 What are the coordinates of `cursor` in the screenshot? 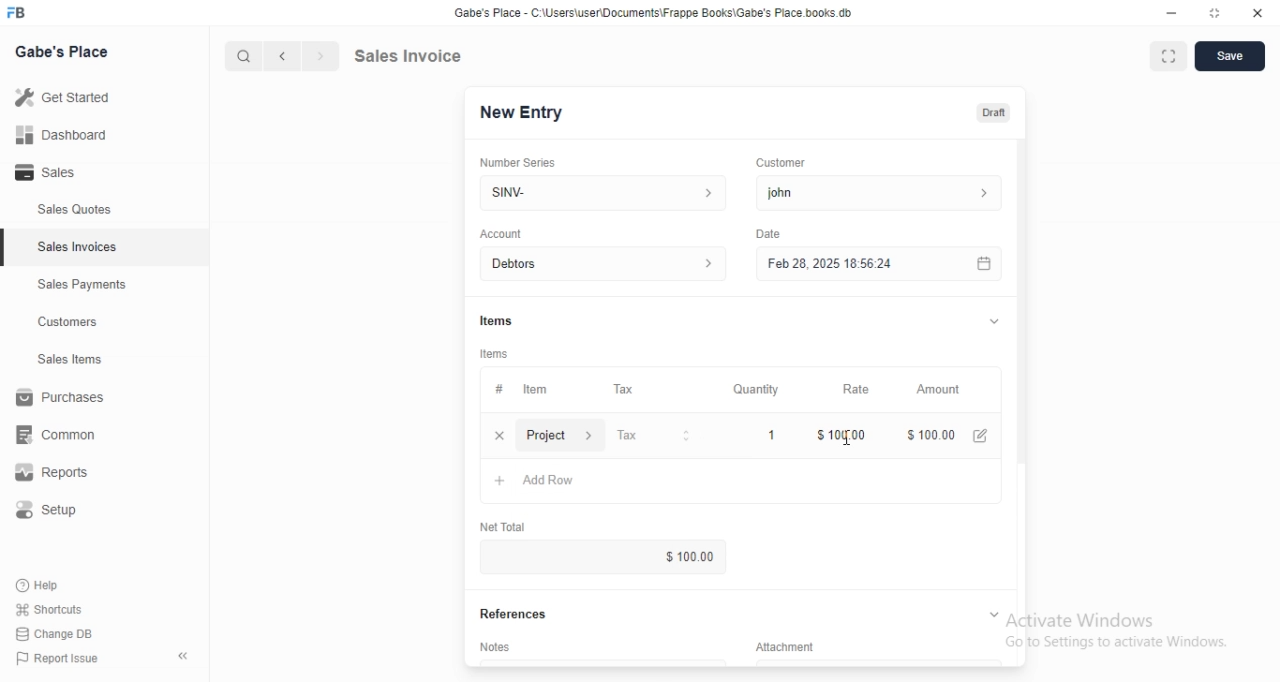 It's located at (850, 441).